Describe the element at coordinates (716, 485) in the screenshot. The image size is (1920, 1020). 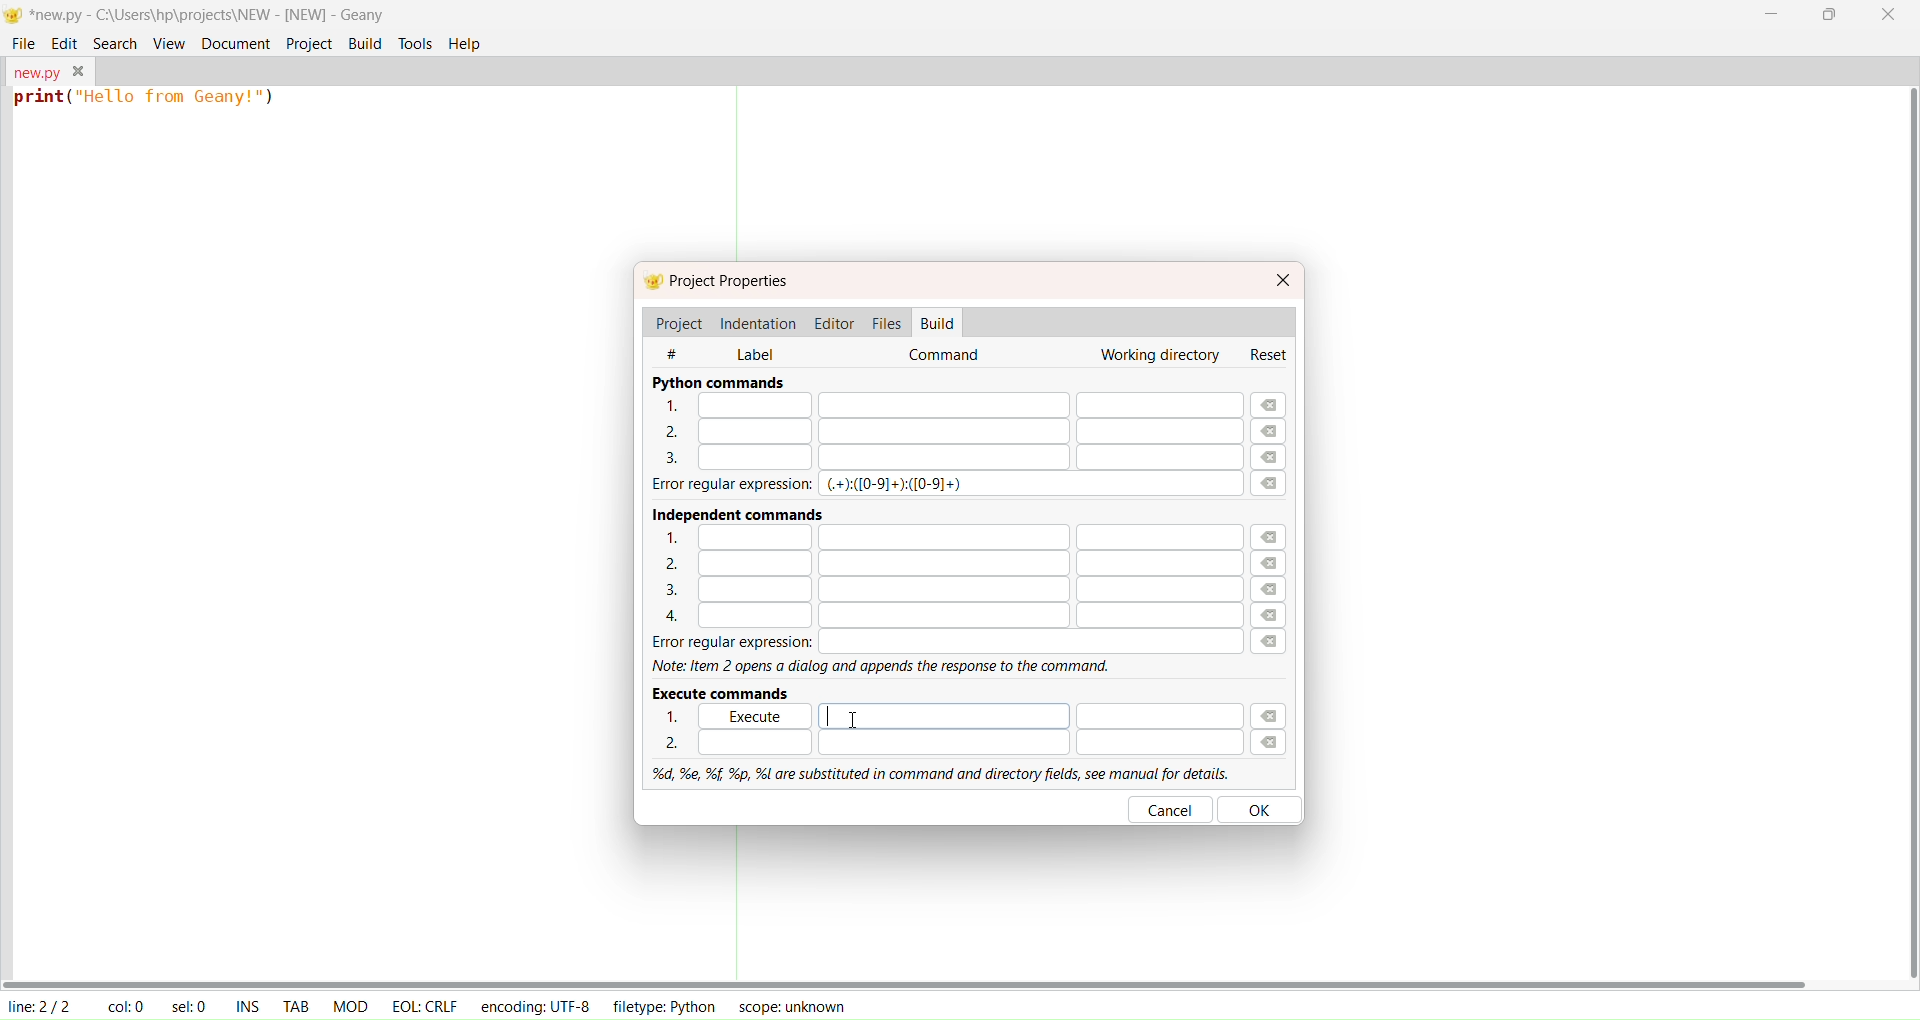
I see `Error regular expression` at that location.